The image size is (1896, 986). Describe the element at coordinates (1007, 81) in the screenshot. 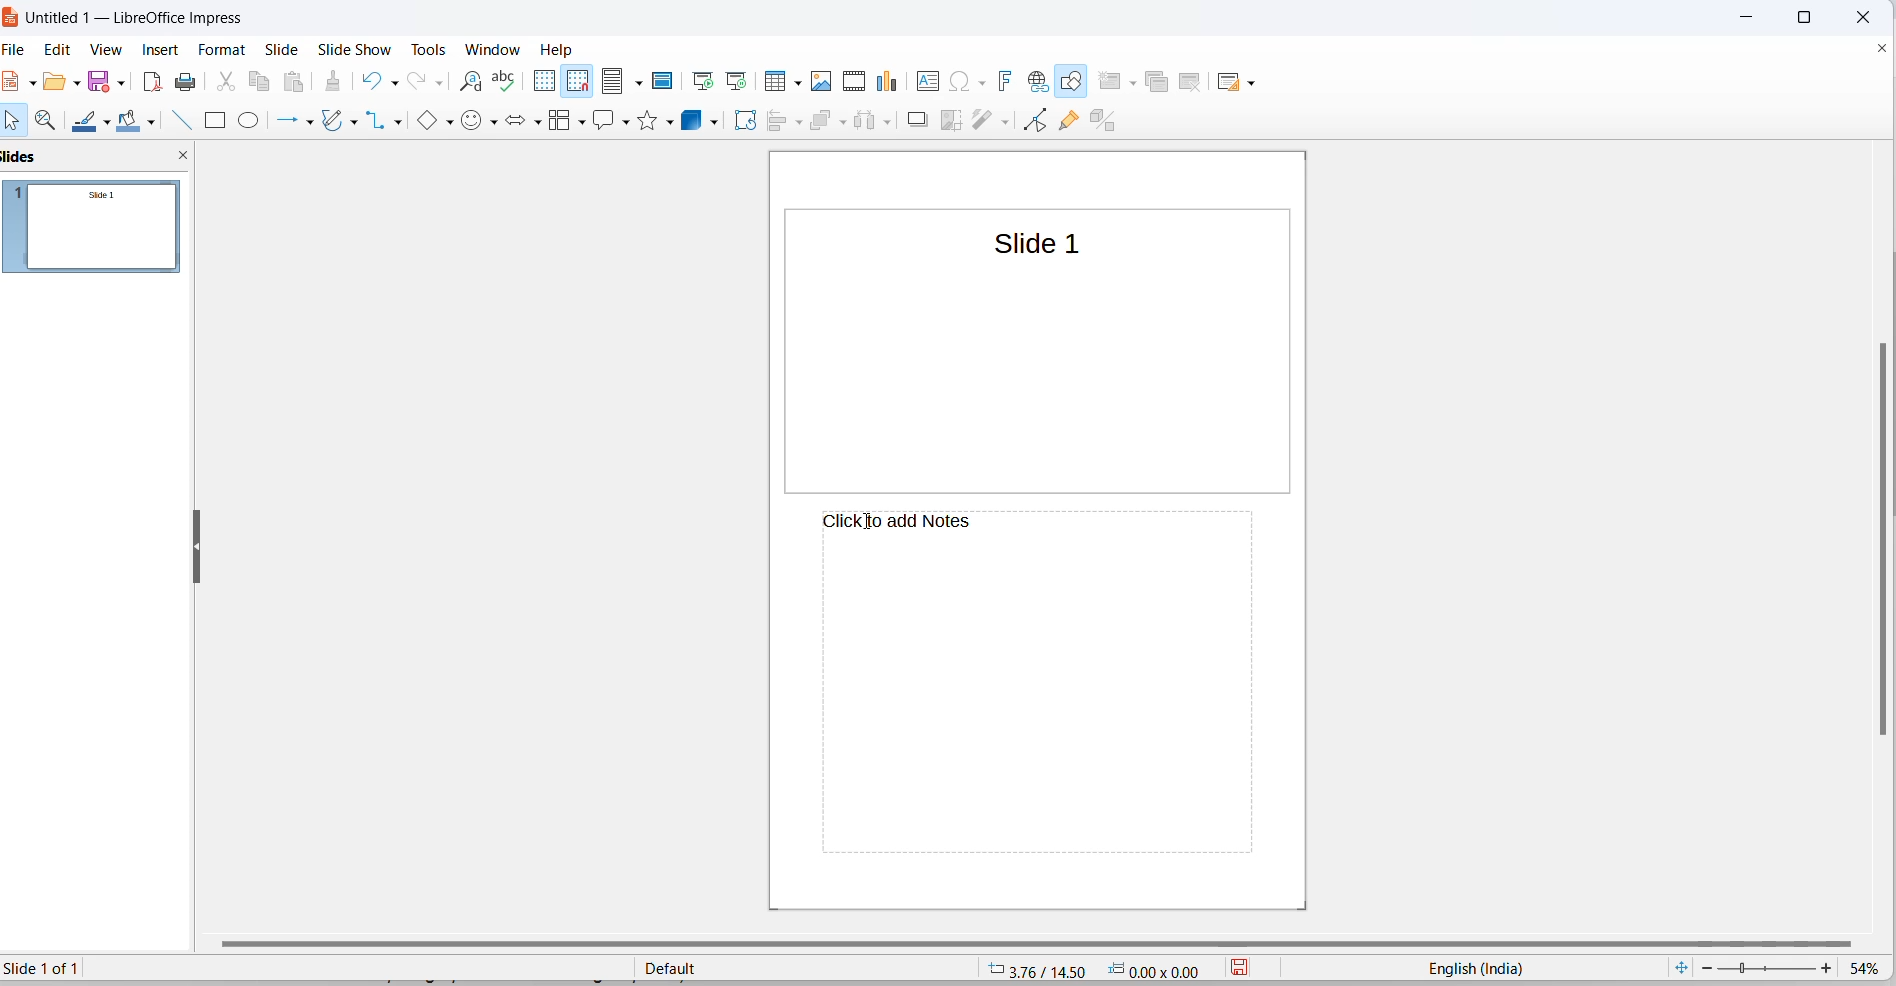

I see `insert fontwork text` at that location.